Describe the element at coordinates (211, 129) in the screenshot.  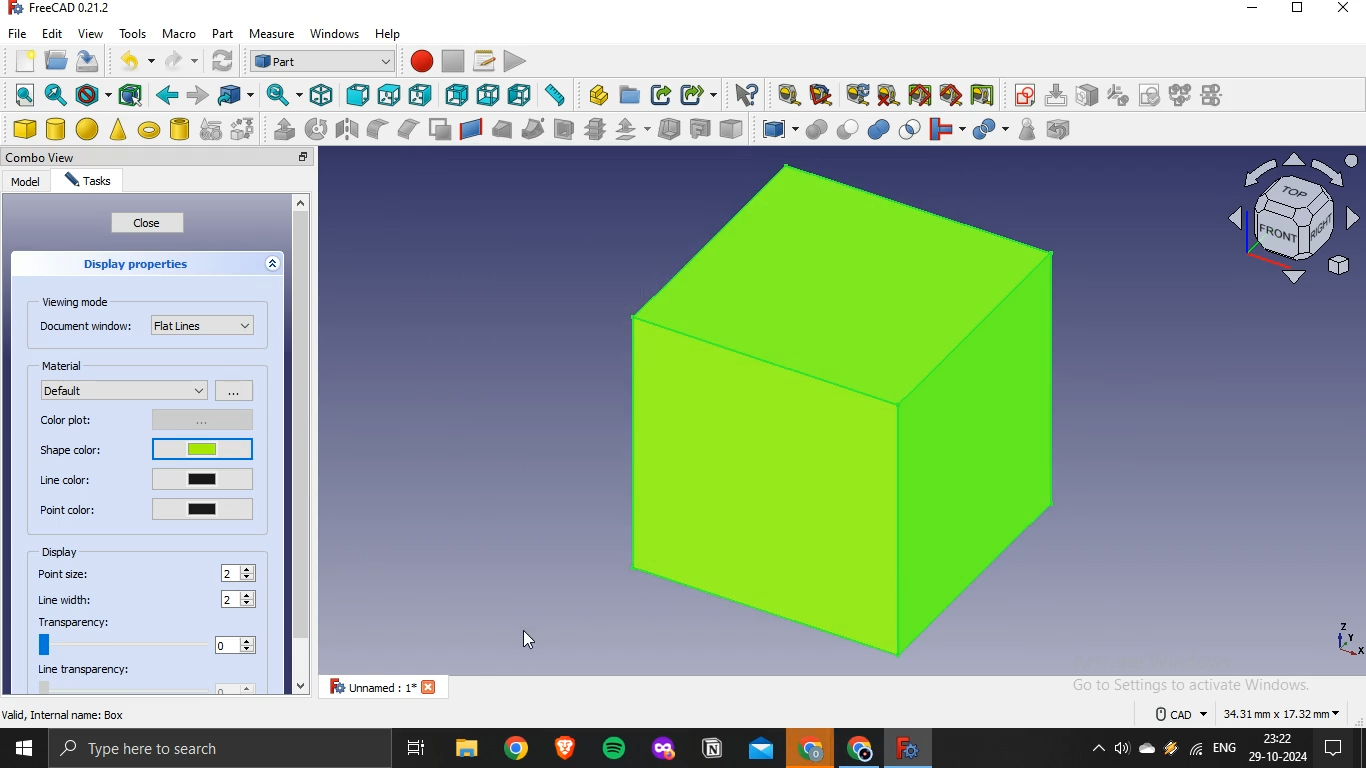
I see `create primitive` at that location.